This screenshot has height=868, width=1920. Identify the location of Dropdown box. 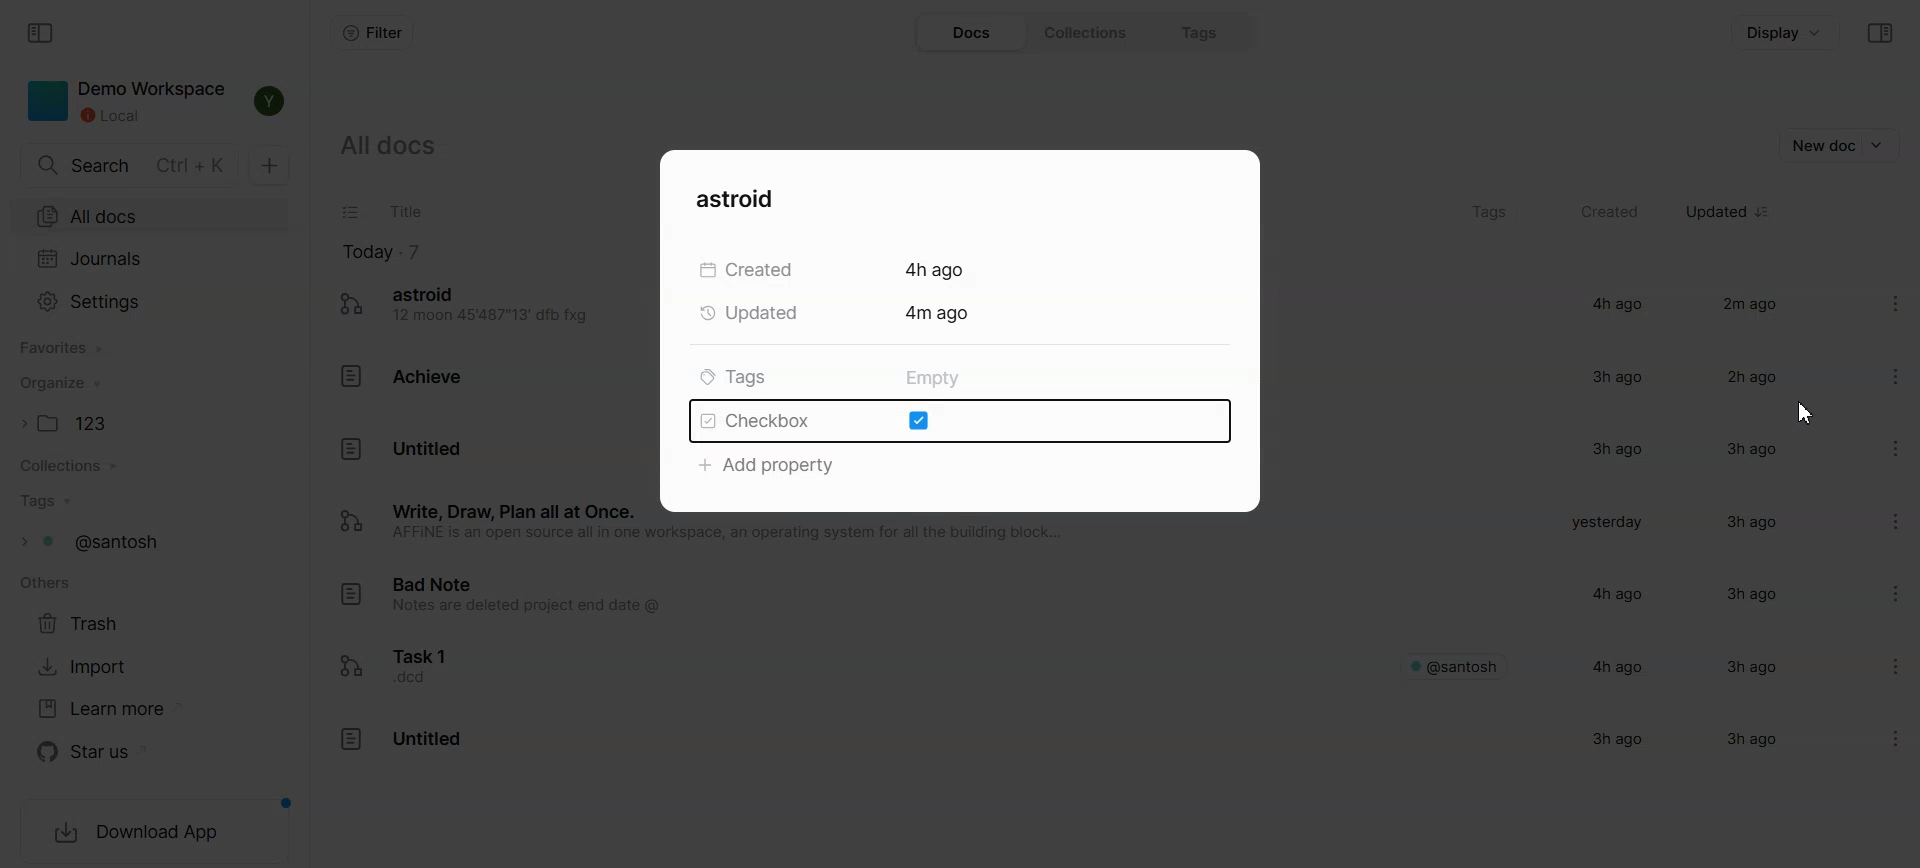
(1881, 145).